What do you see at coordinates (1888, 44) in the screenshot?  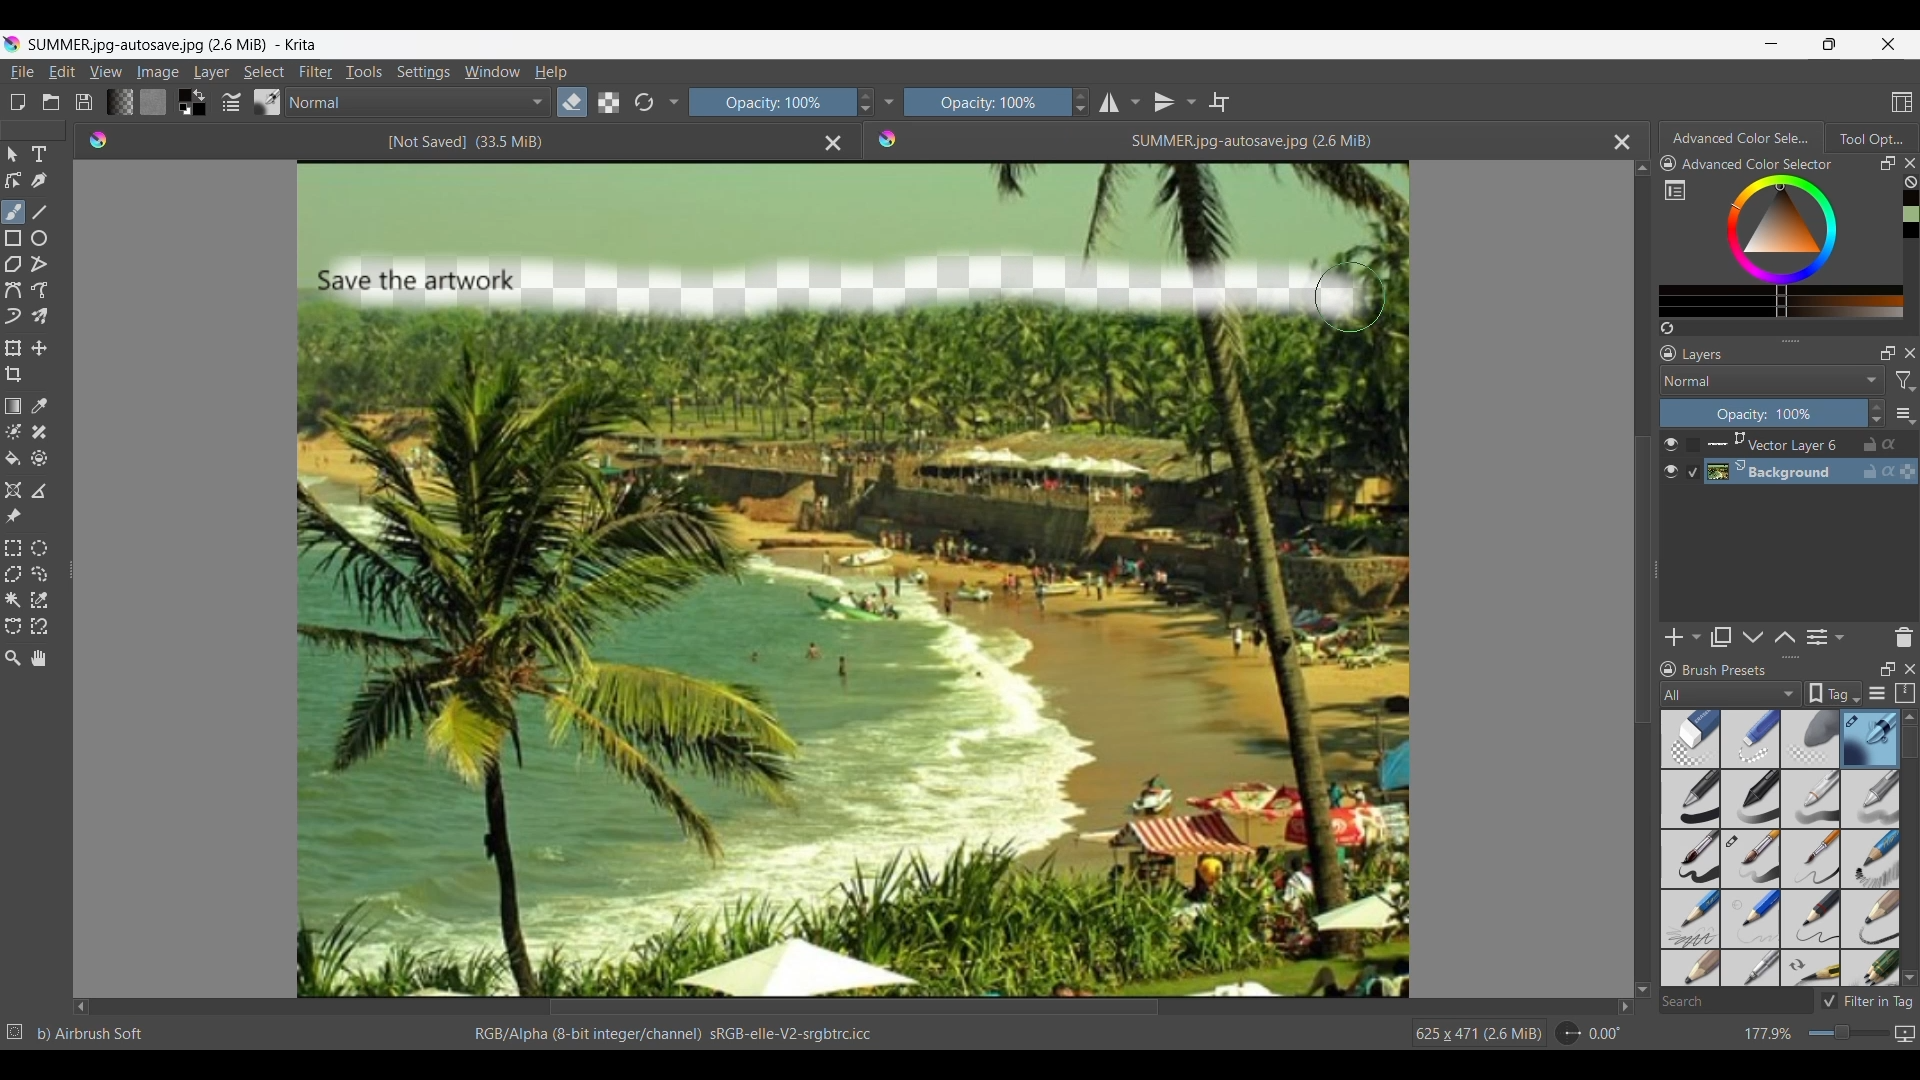 I see `Close interface` at bounding box center [1888, 44].